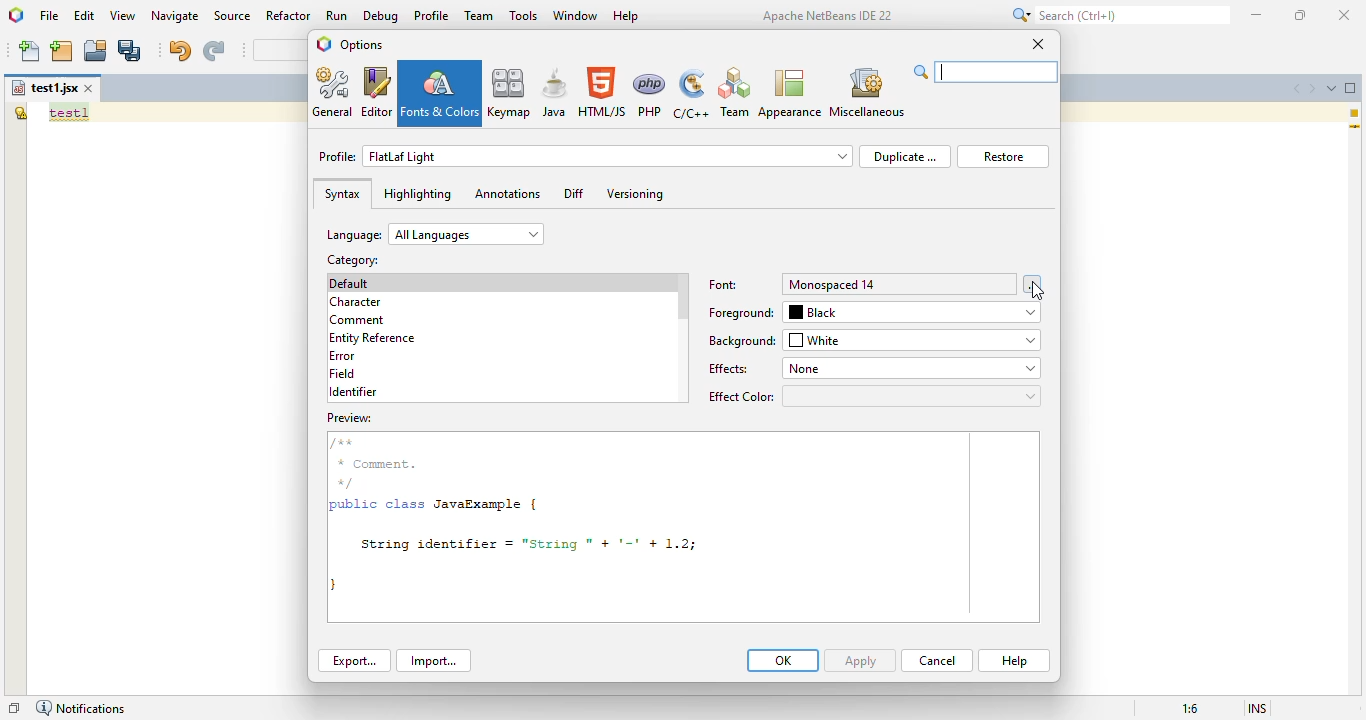 The width and height of the screenshot is (1366, 720). Describe the element at coordinates (342, 194) in the screenshot. I see `syntax` at that location.